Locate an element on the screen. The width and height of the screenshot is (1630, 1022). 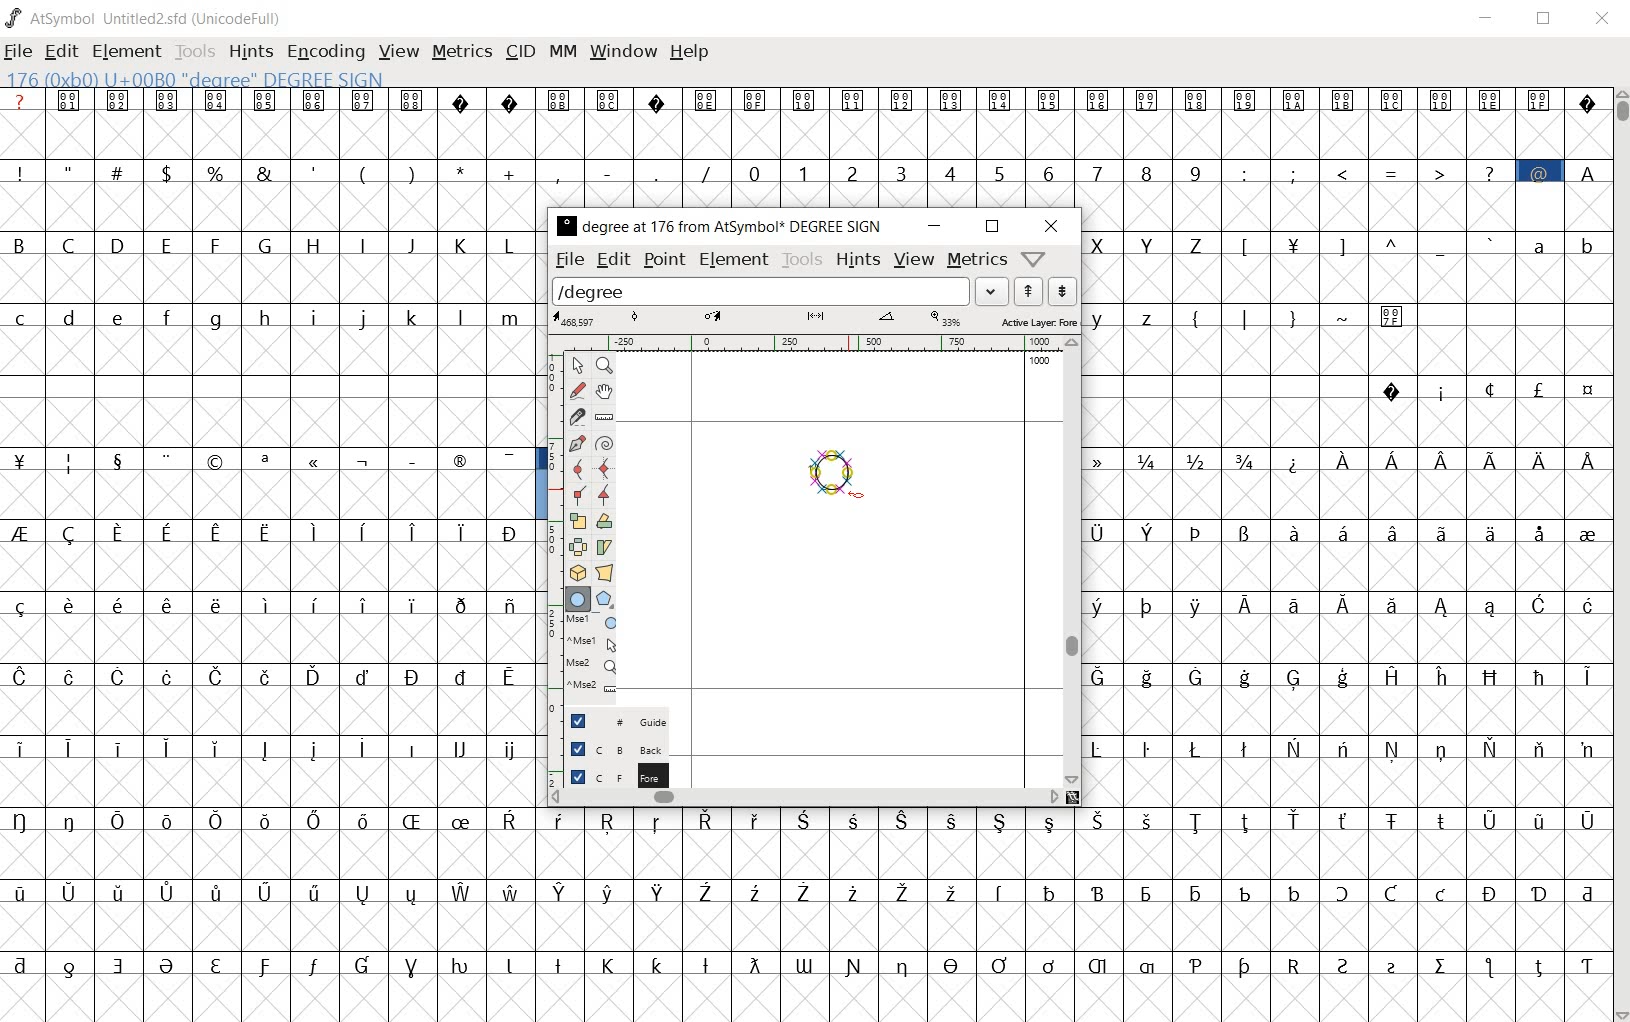
symbols is located at coordinates (1299, 315).